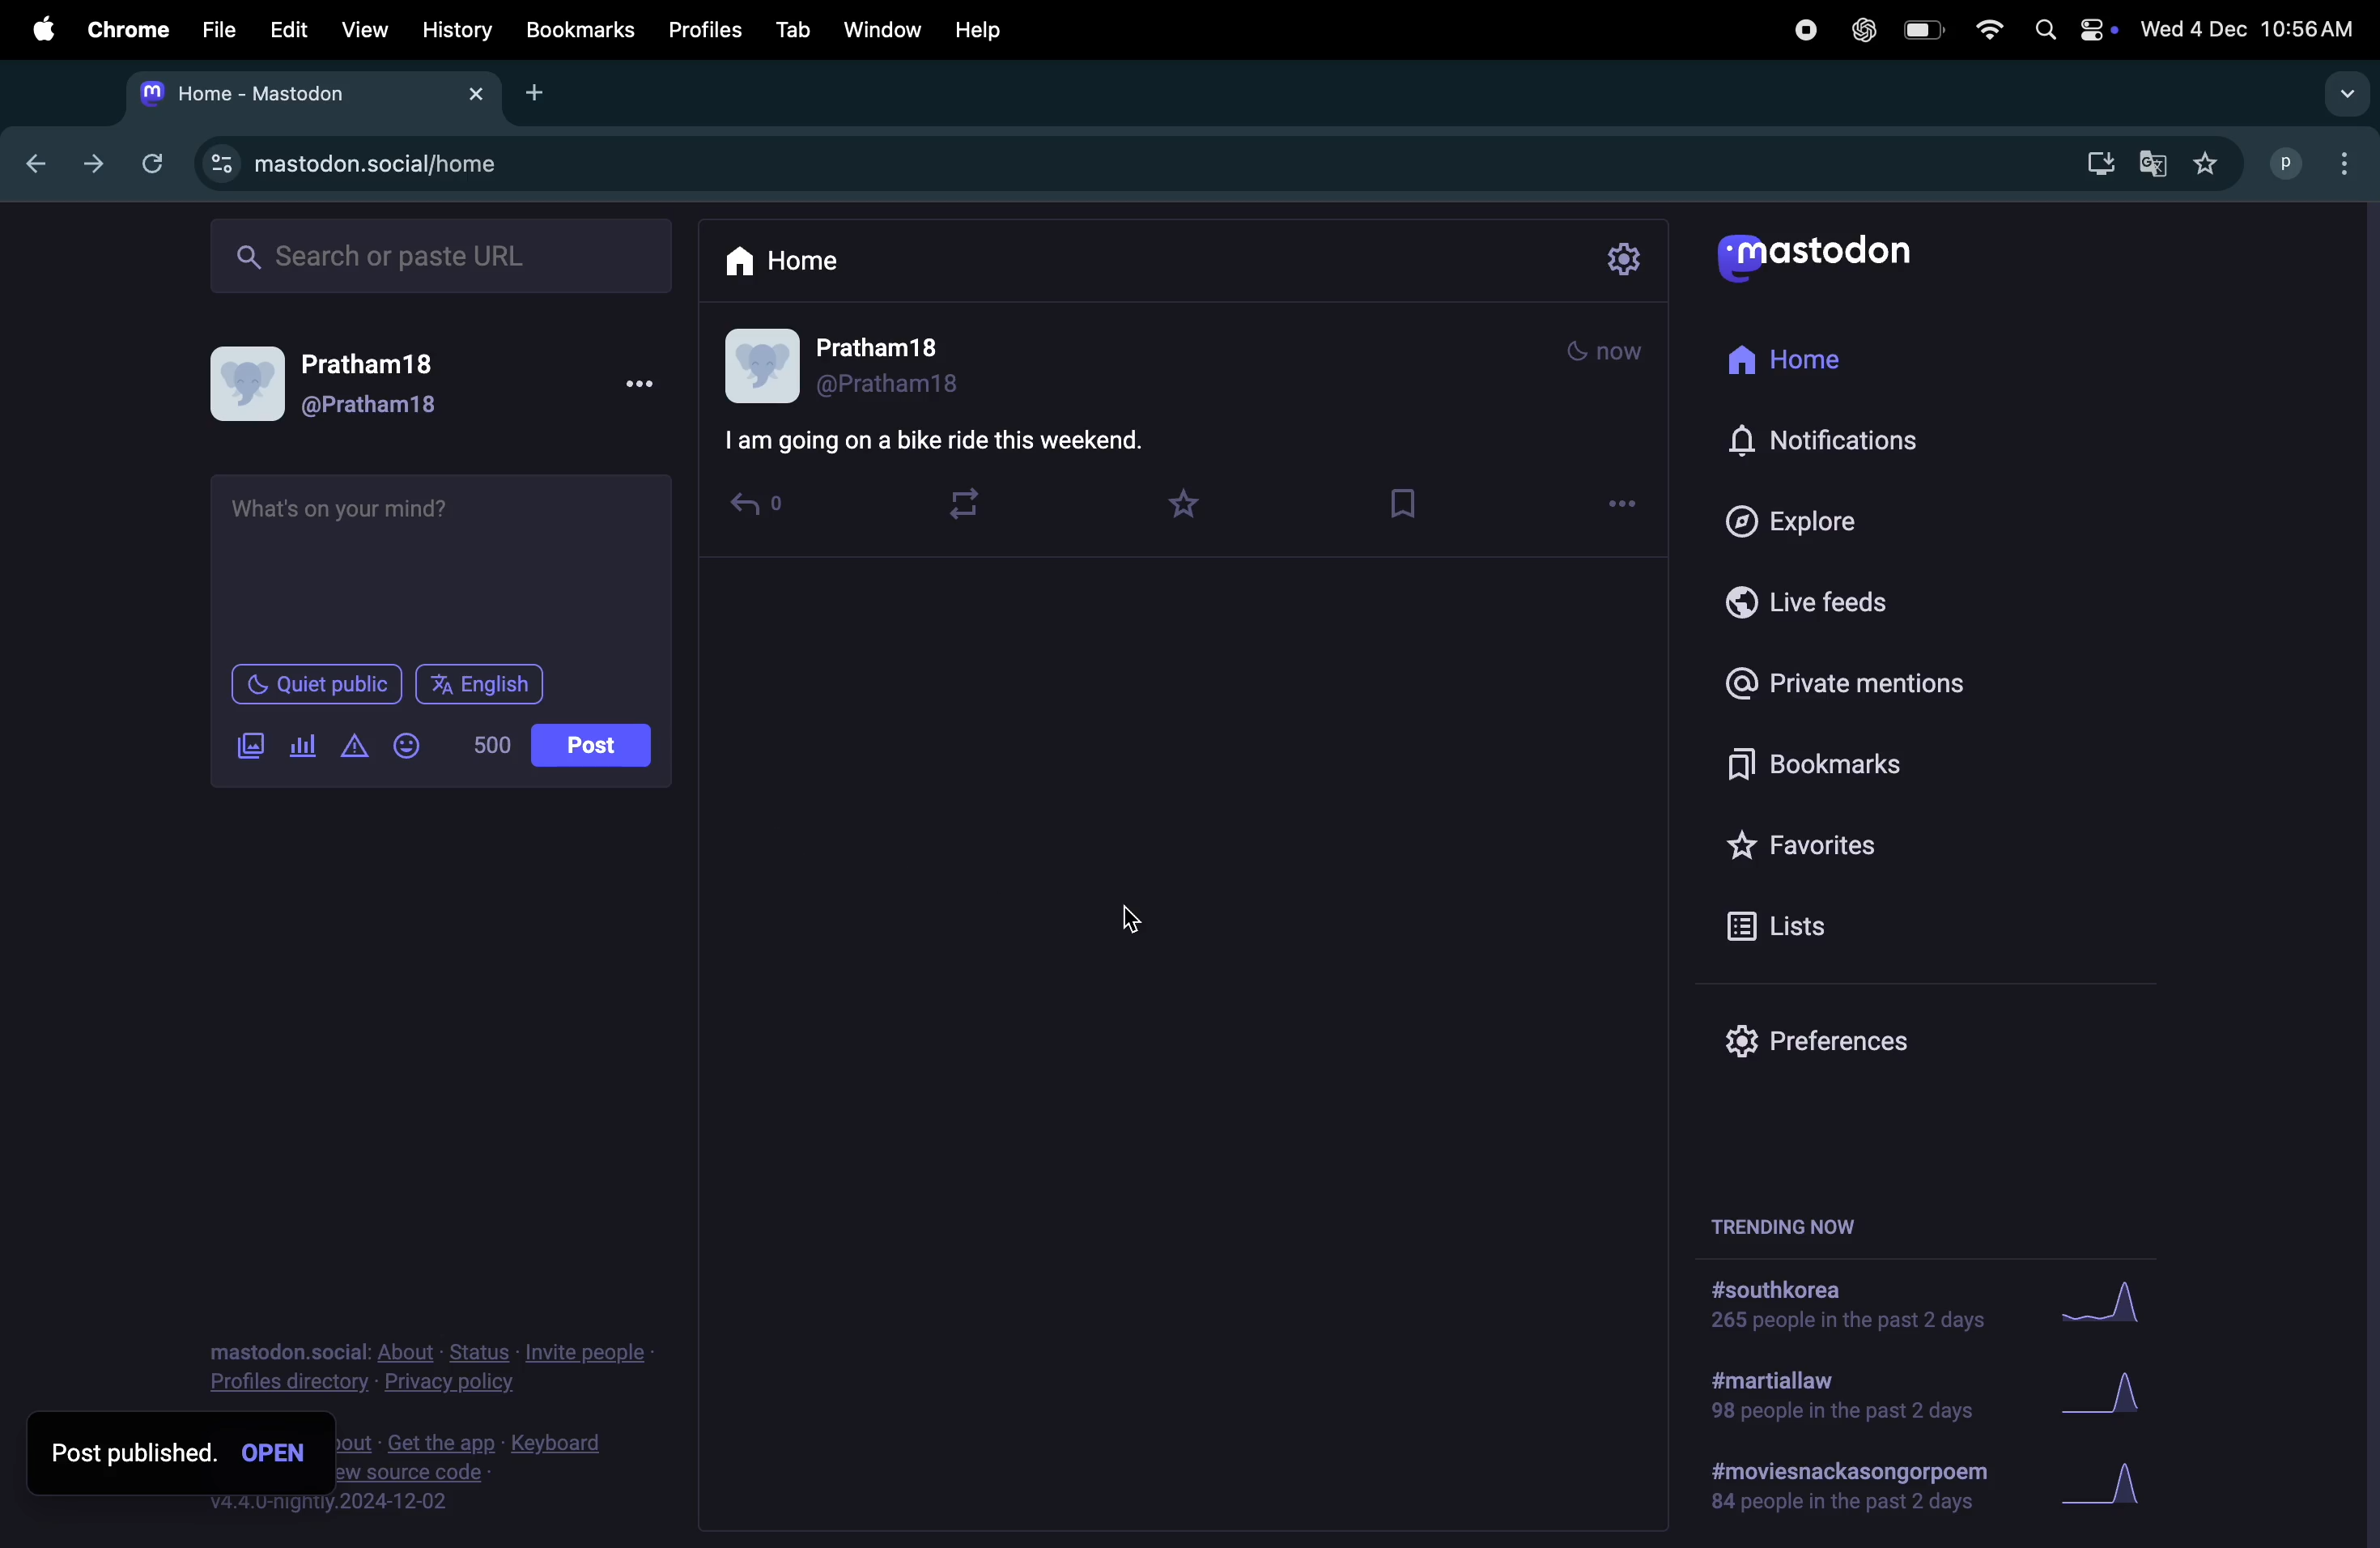 The image size is (2380, 1548). I want to click on options, so click(1628, 501).